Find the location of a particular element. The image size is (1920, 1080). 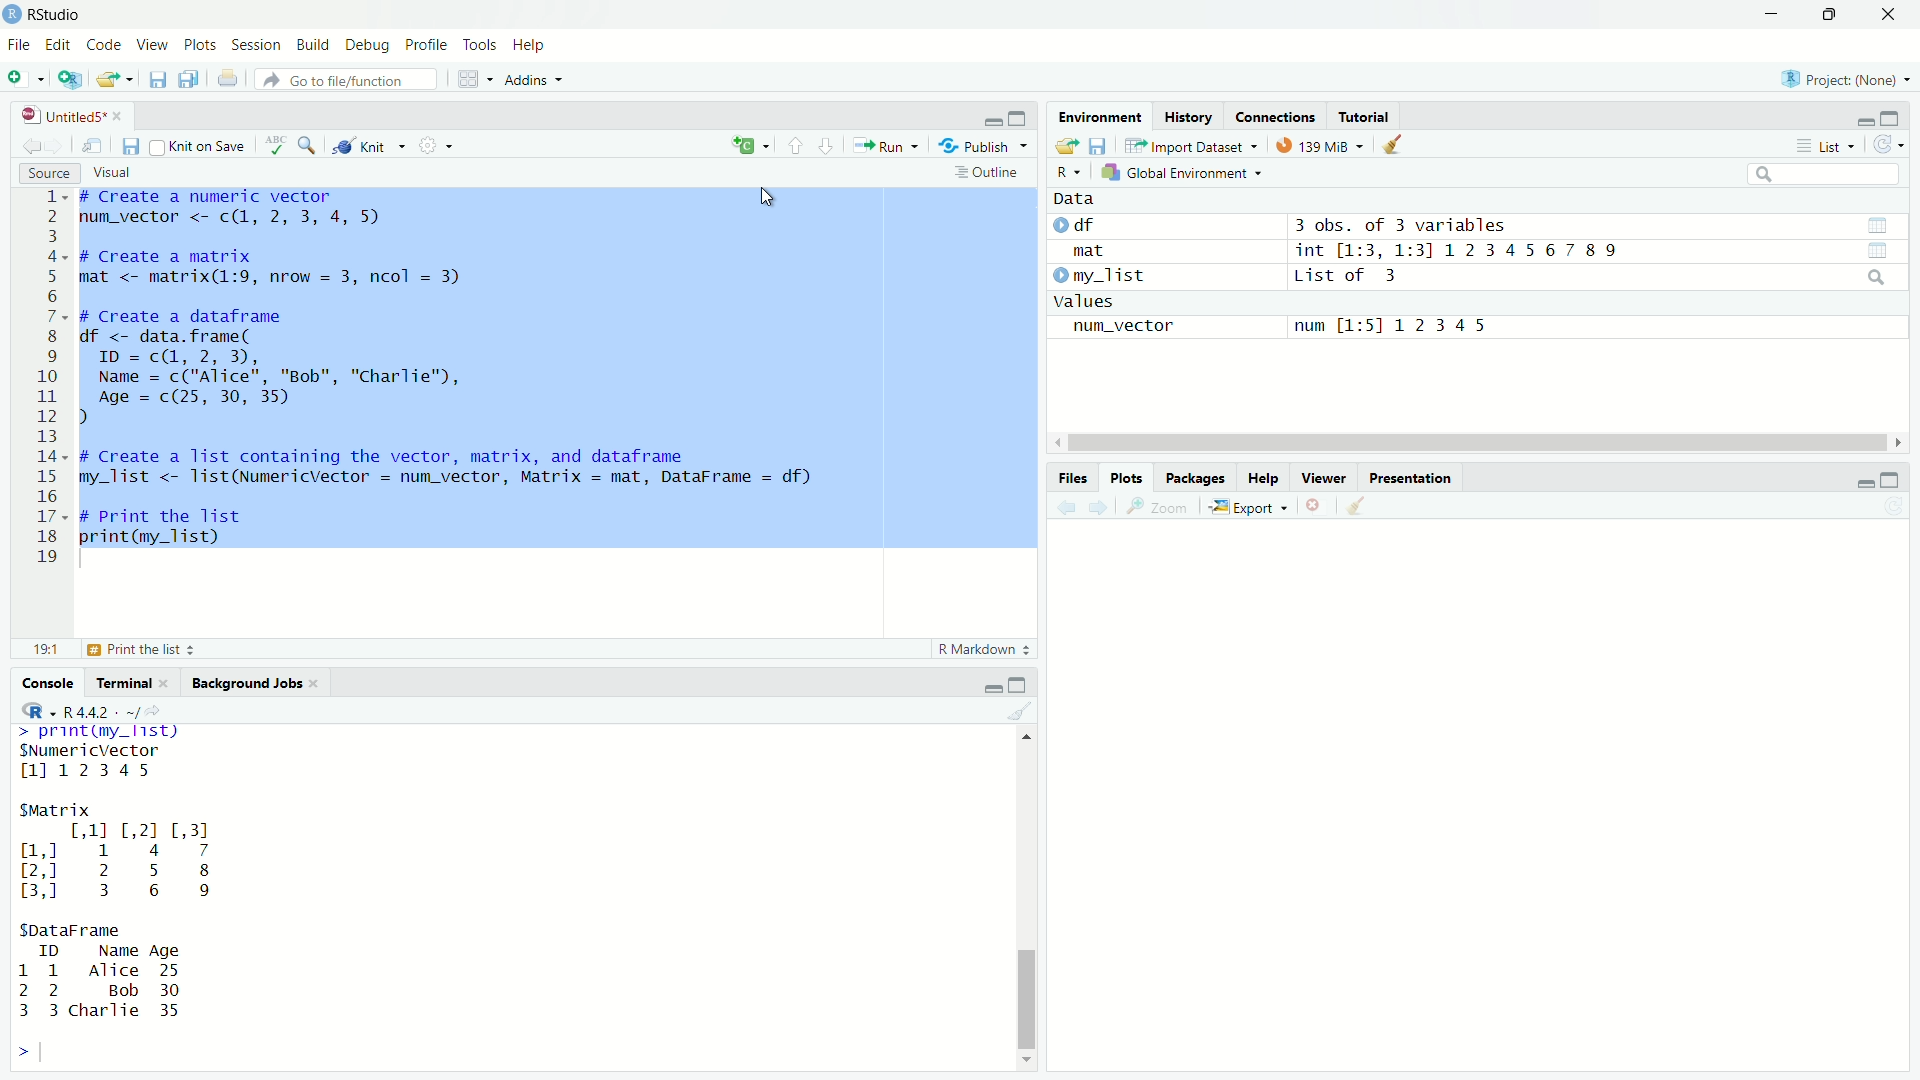

view is located at coordinates (1876, 249).